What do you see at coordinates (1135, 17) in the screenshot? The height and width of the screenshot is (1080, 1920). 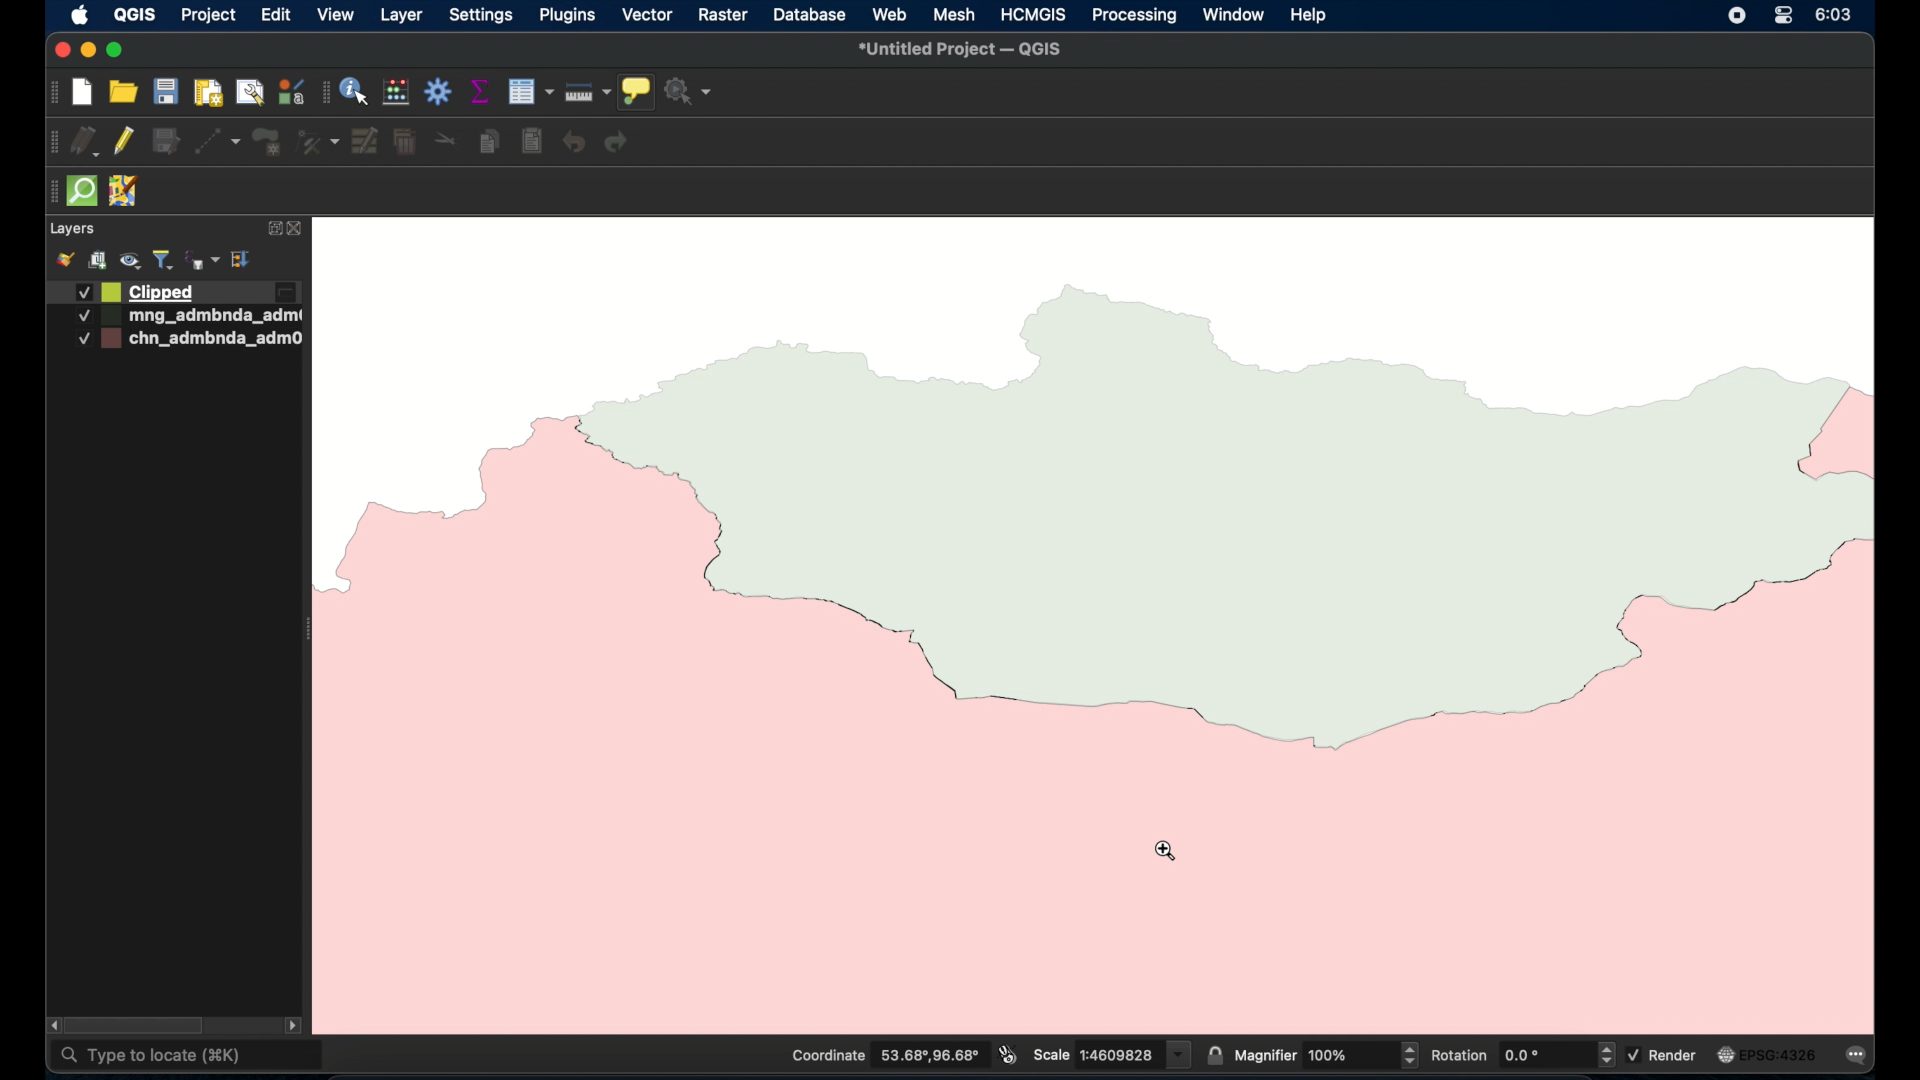 I see `processing` at bounding box center [1135, 17].